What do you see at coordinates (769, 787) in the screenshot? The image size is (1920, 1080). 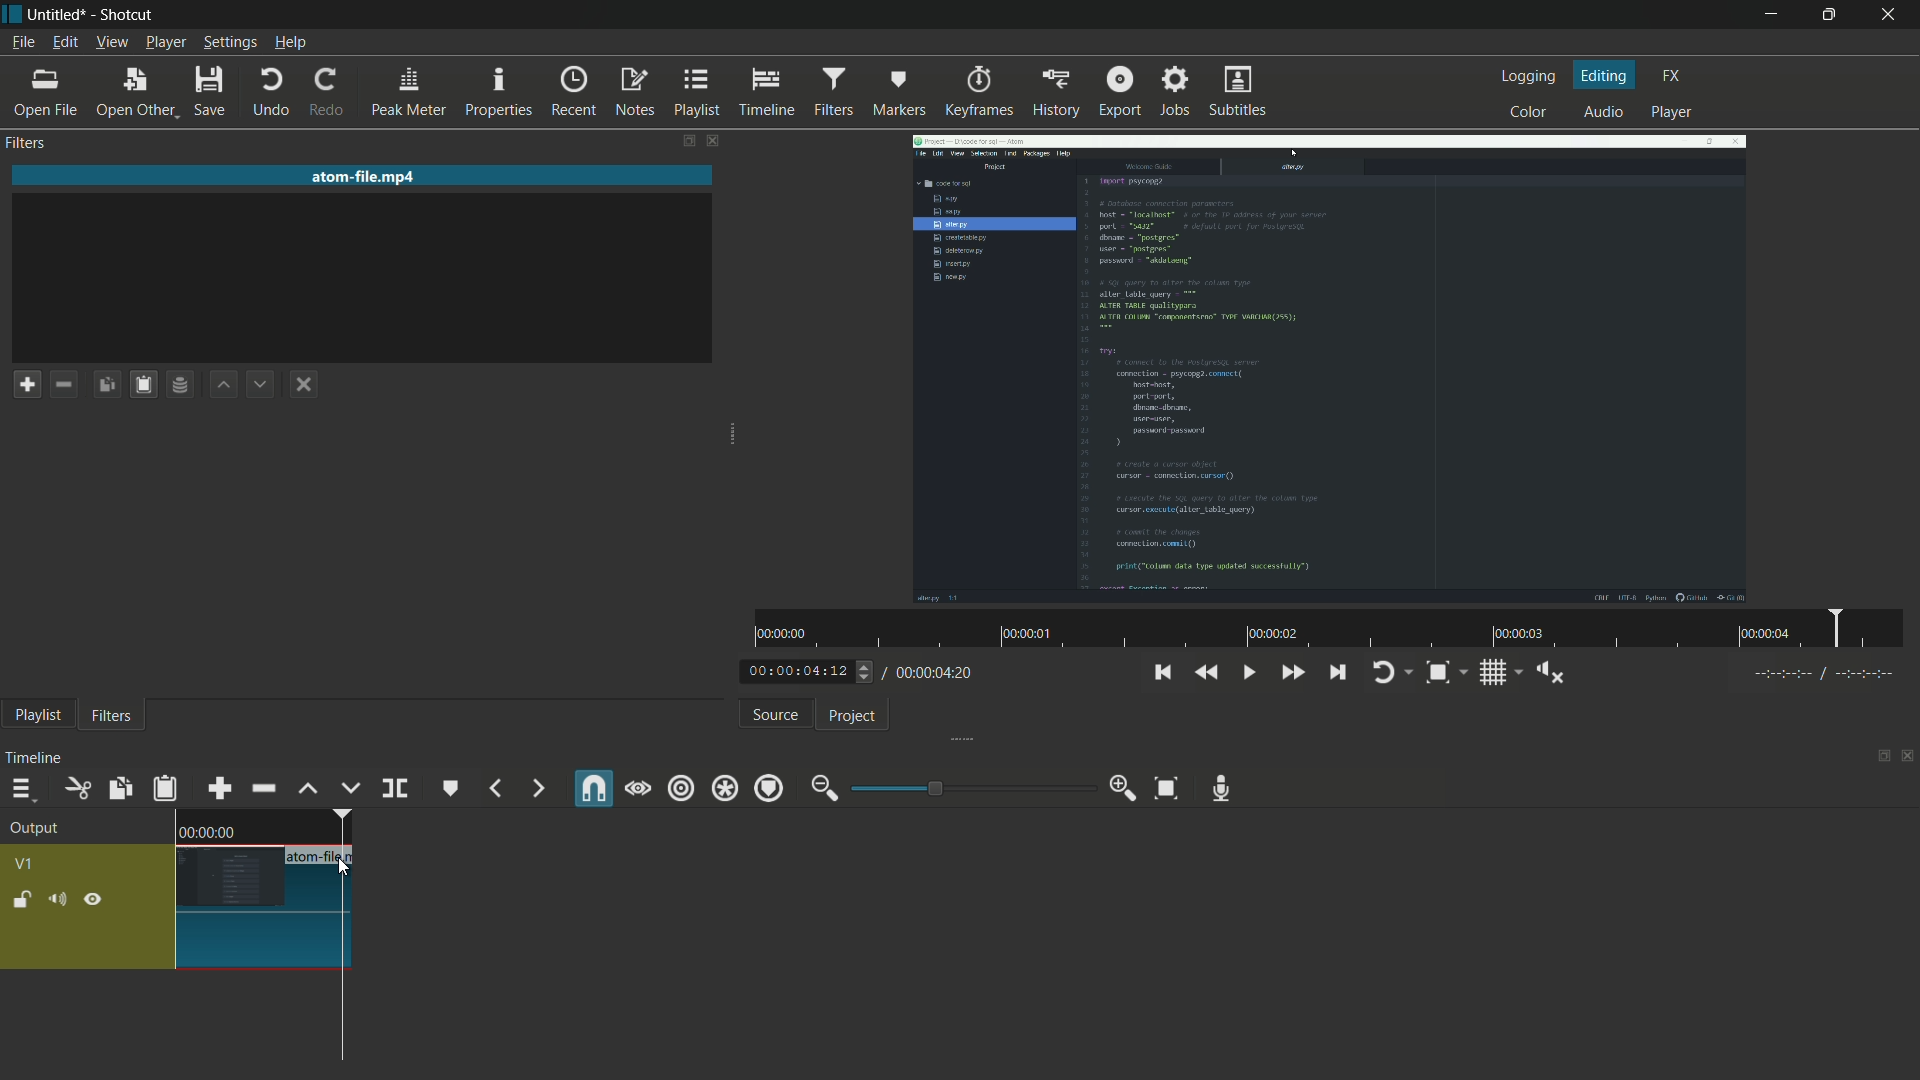 I see `ripple markers` at bounding box center [769, 787].